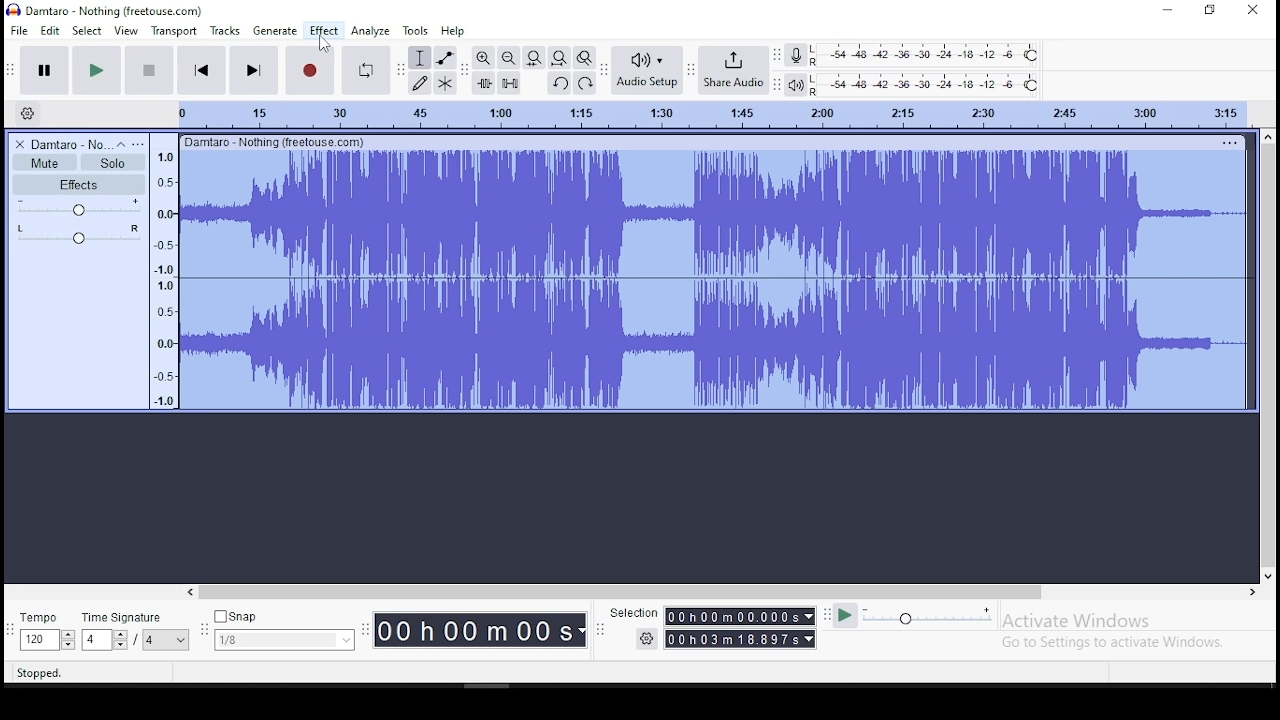 The image size is (1280, 720). Describe the element at coordinates (510, 82) in the screenshot. I see `silence audio selection` at that location.